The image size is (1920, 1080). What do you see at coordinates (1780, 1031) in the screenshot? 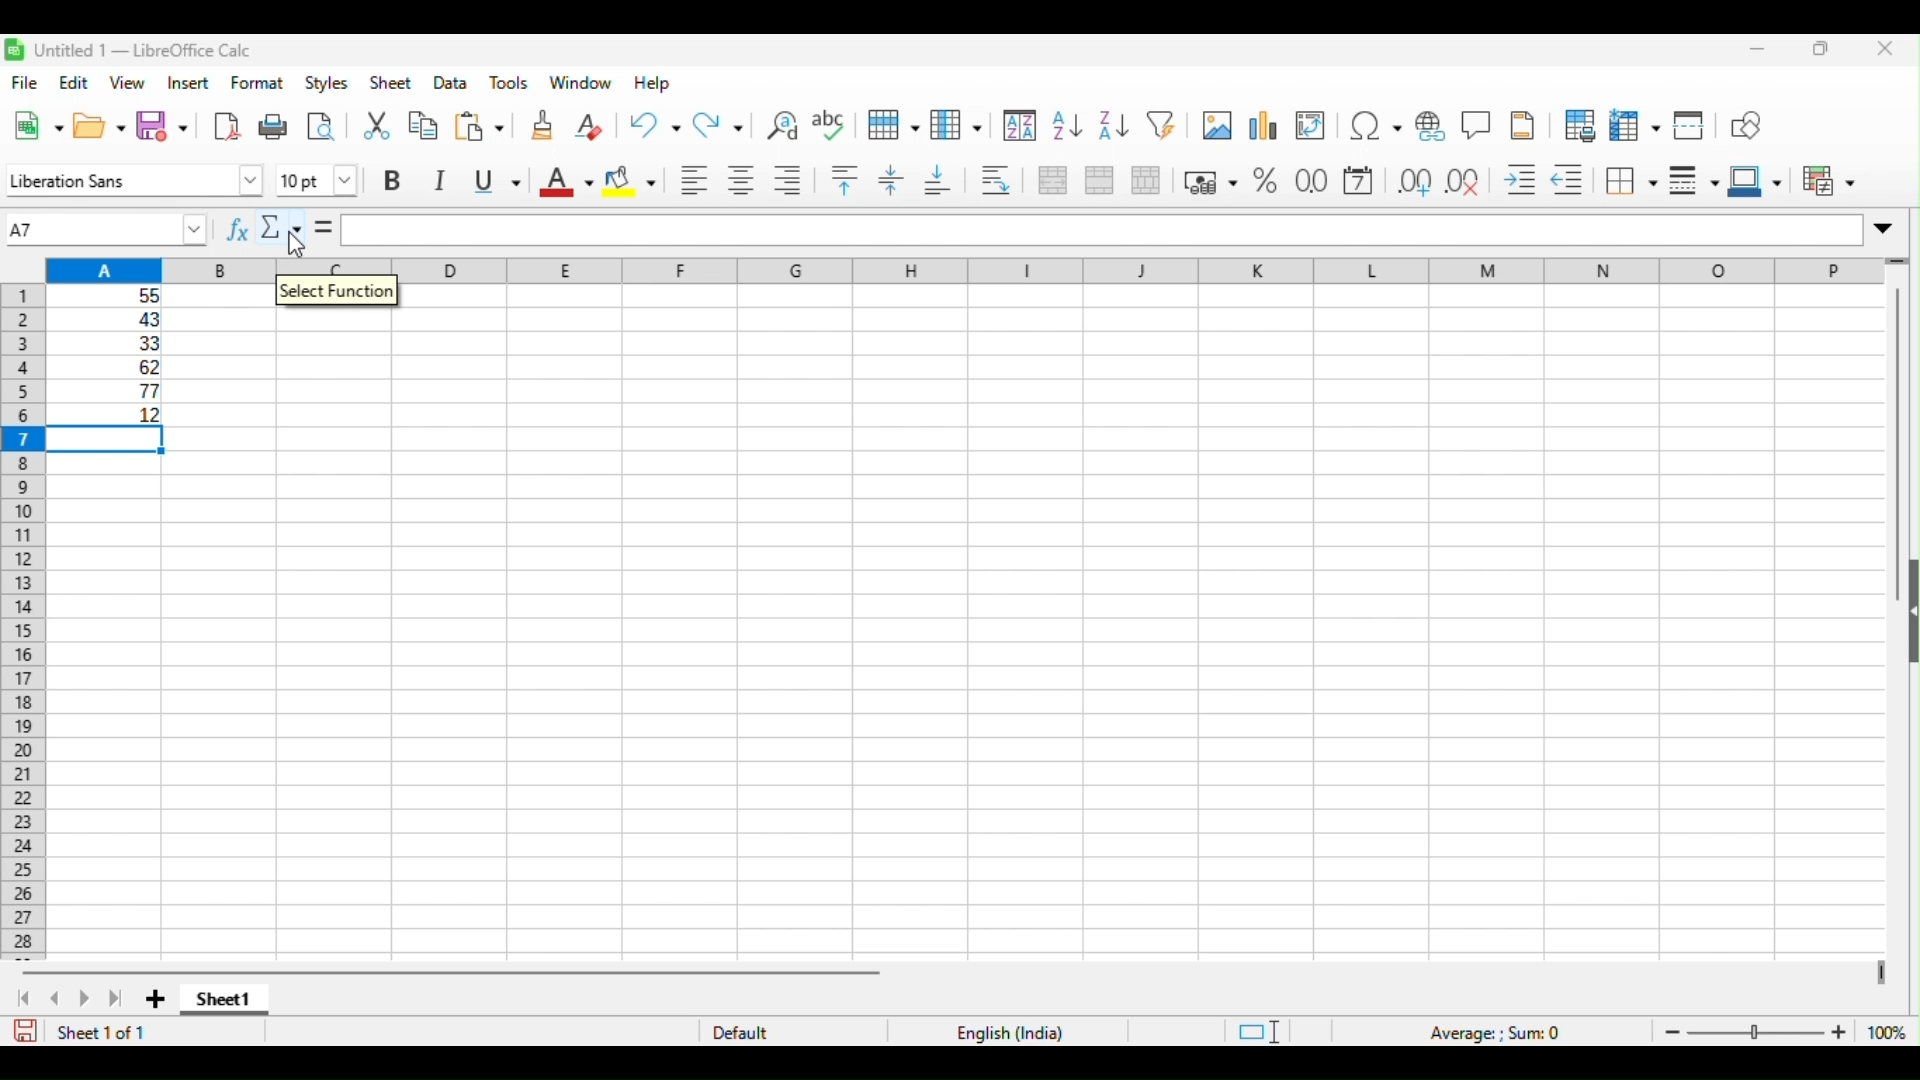
I see `zoom` at bounding box center [1780, 1031].